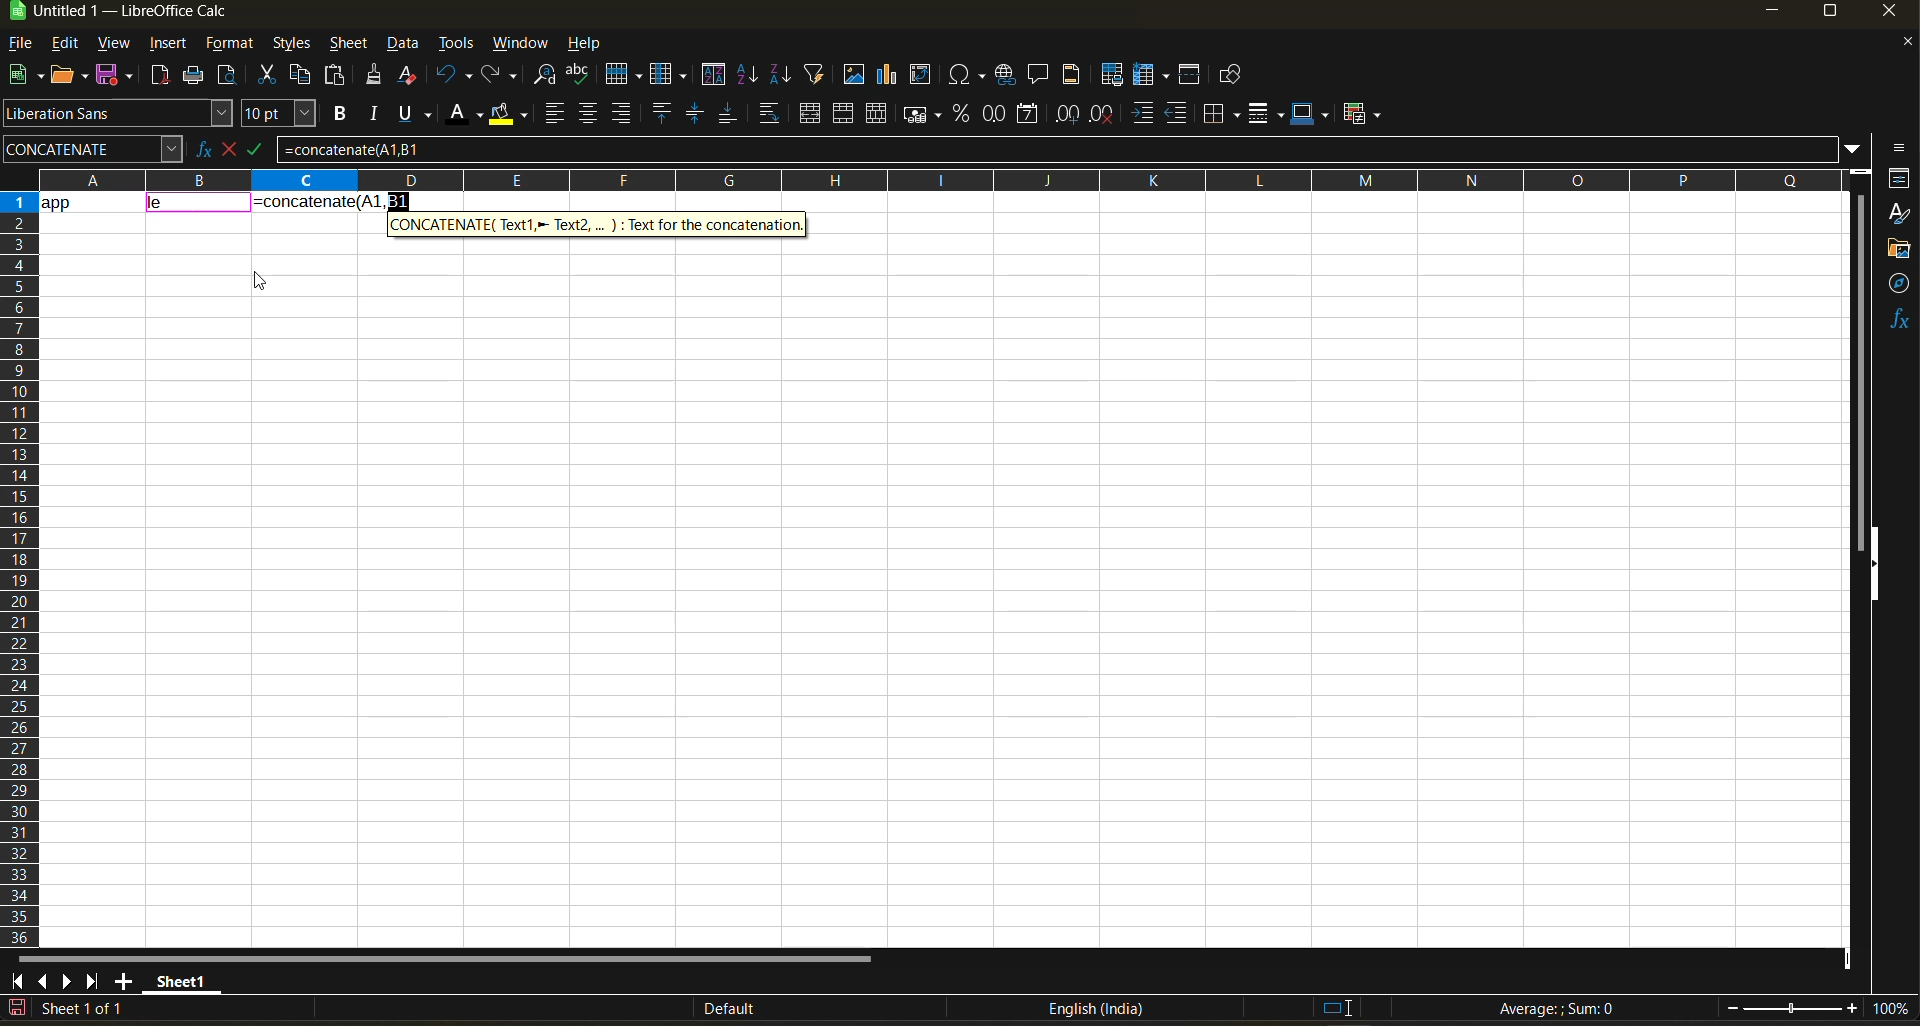 This screenshot has height=1026, width=1920. What do you see at coordinates (1563, 1011) in the screenshot?
I see `formula` at bounding box center [1563, 1011].